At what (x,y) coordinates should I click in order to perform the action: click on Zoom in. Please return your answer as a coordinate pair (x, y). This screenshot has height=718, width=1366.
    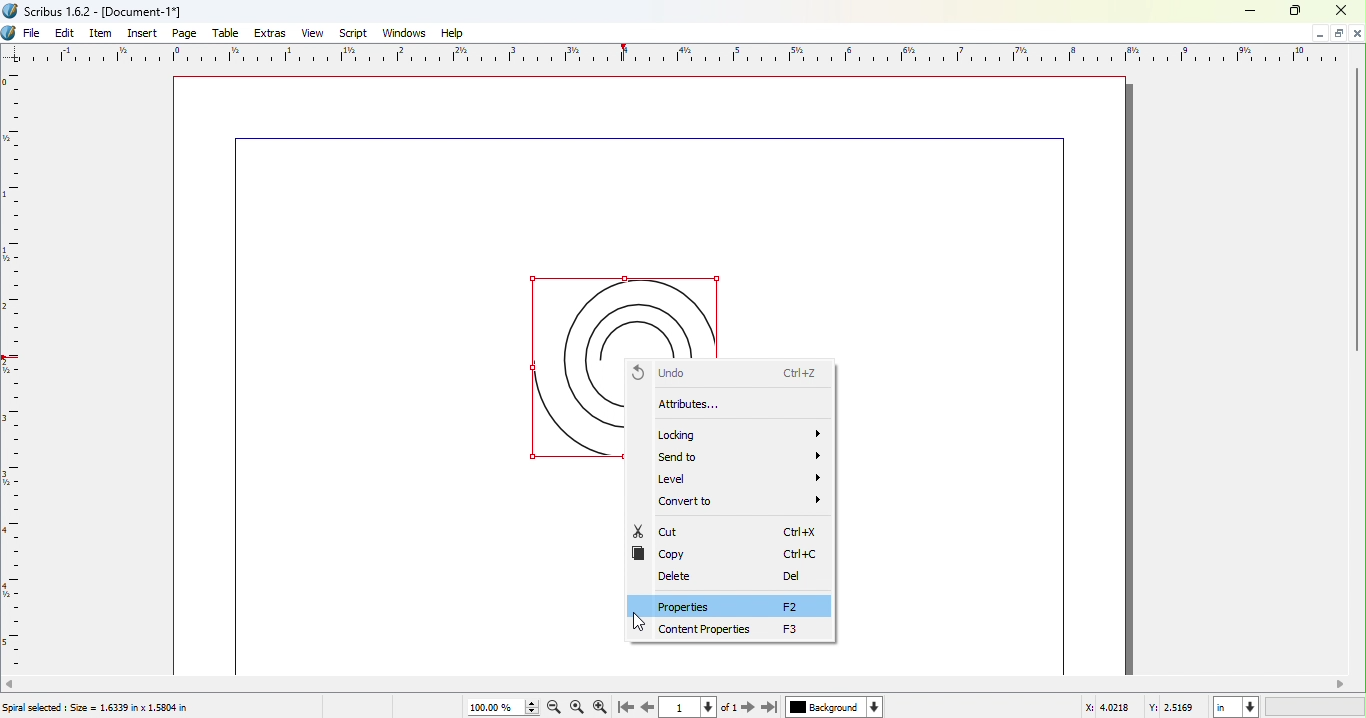
    Looking at the image, I should click on (602, 707).